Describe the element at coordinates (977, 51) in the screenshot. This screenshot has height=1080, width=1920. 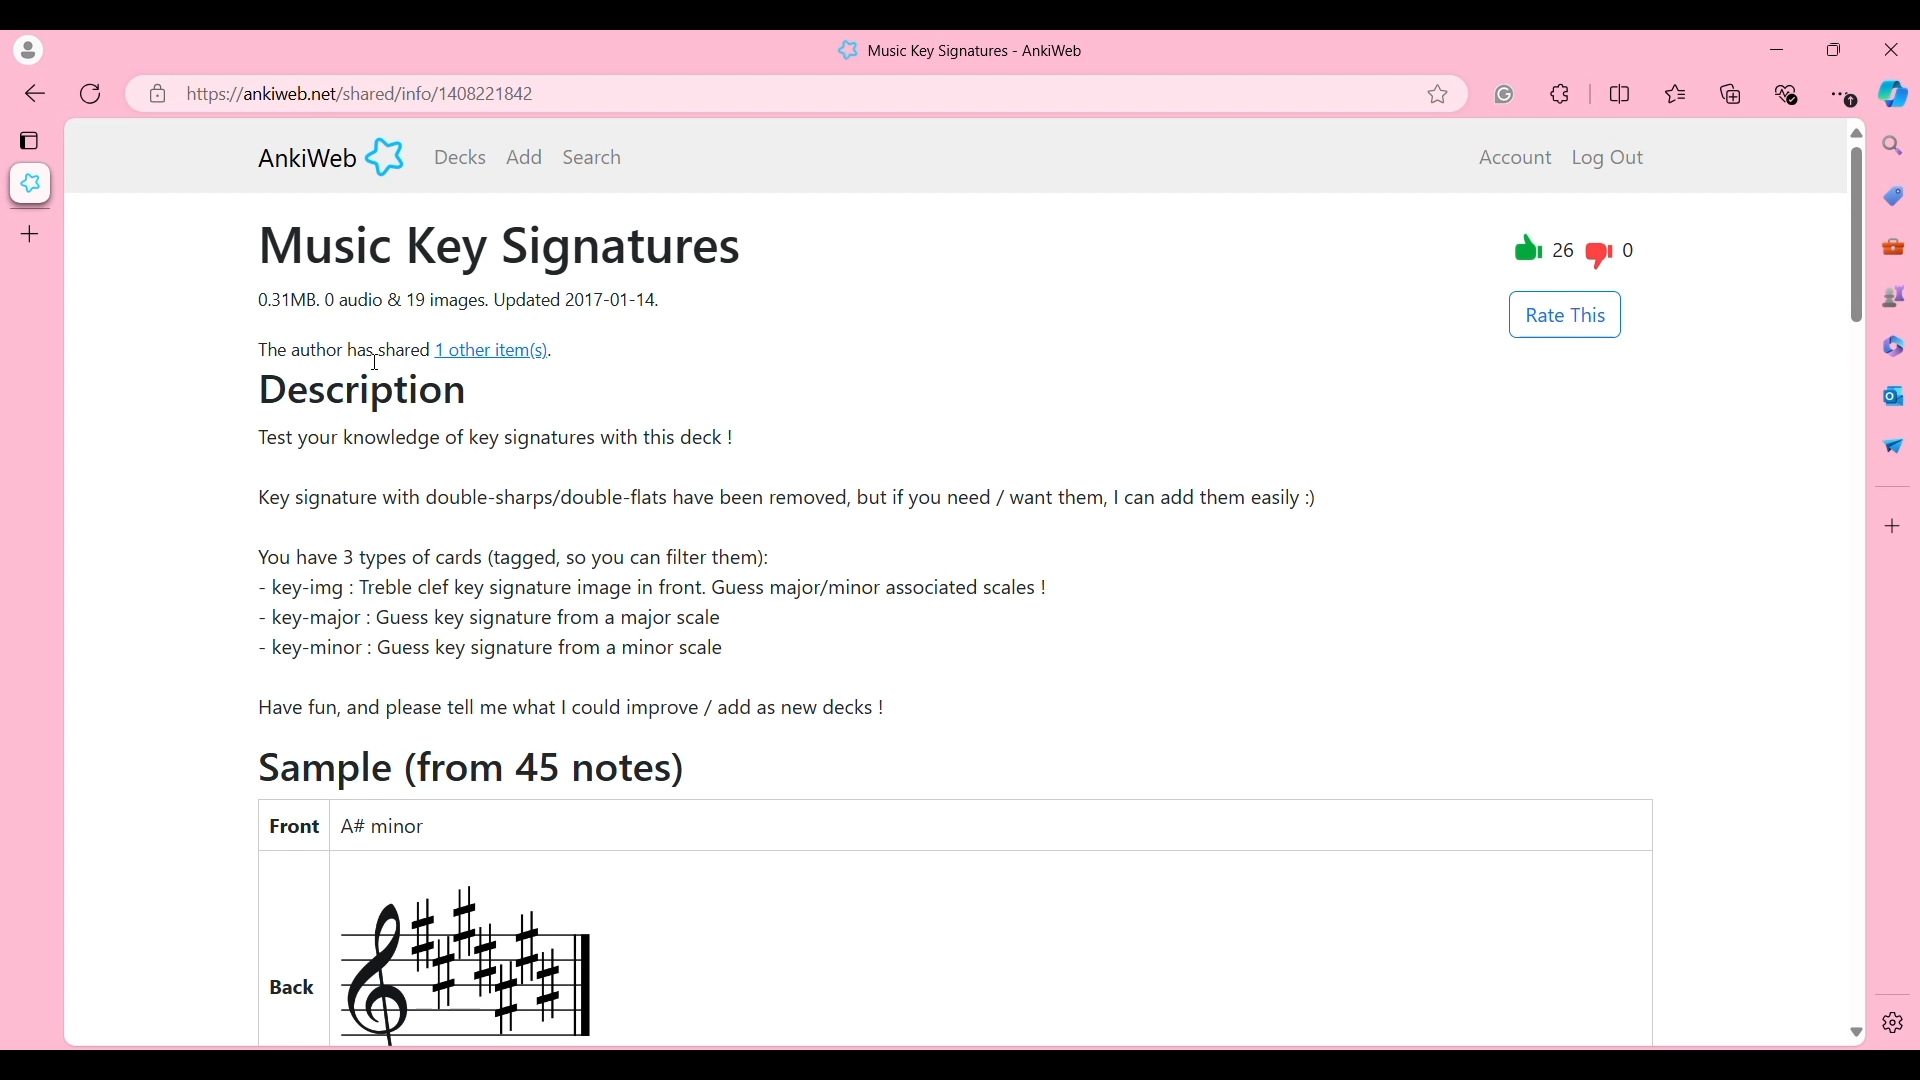
I see `Music Key Signatures - AnkiWeb` at that location.